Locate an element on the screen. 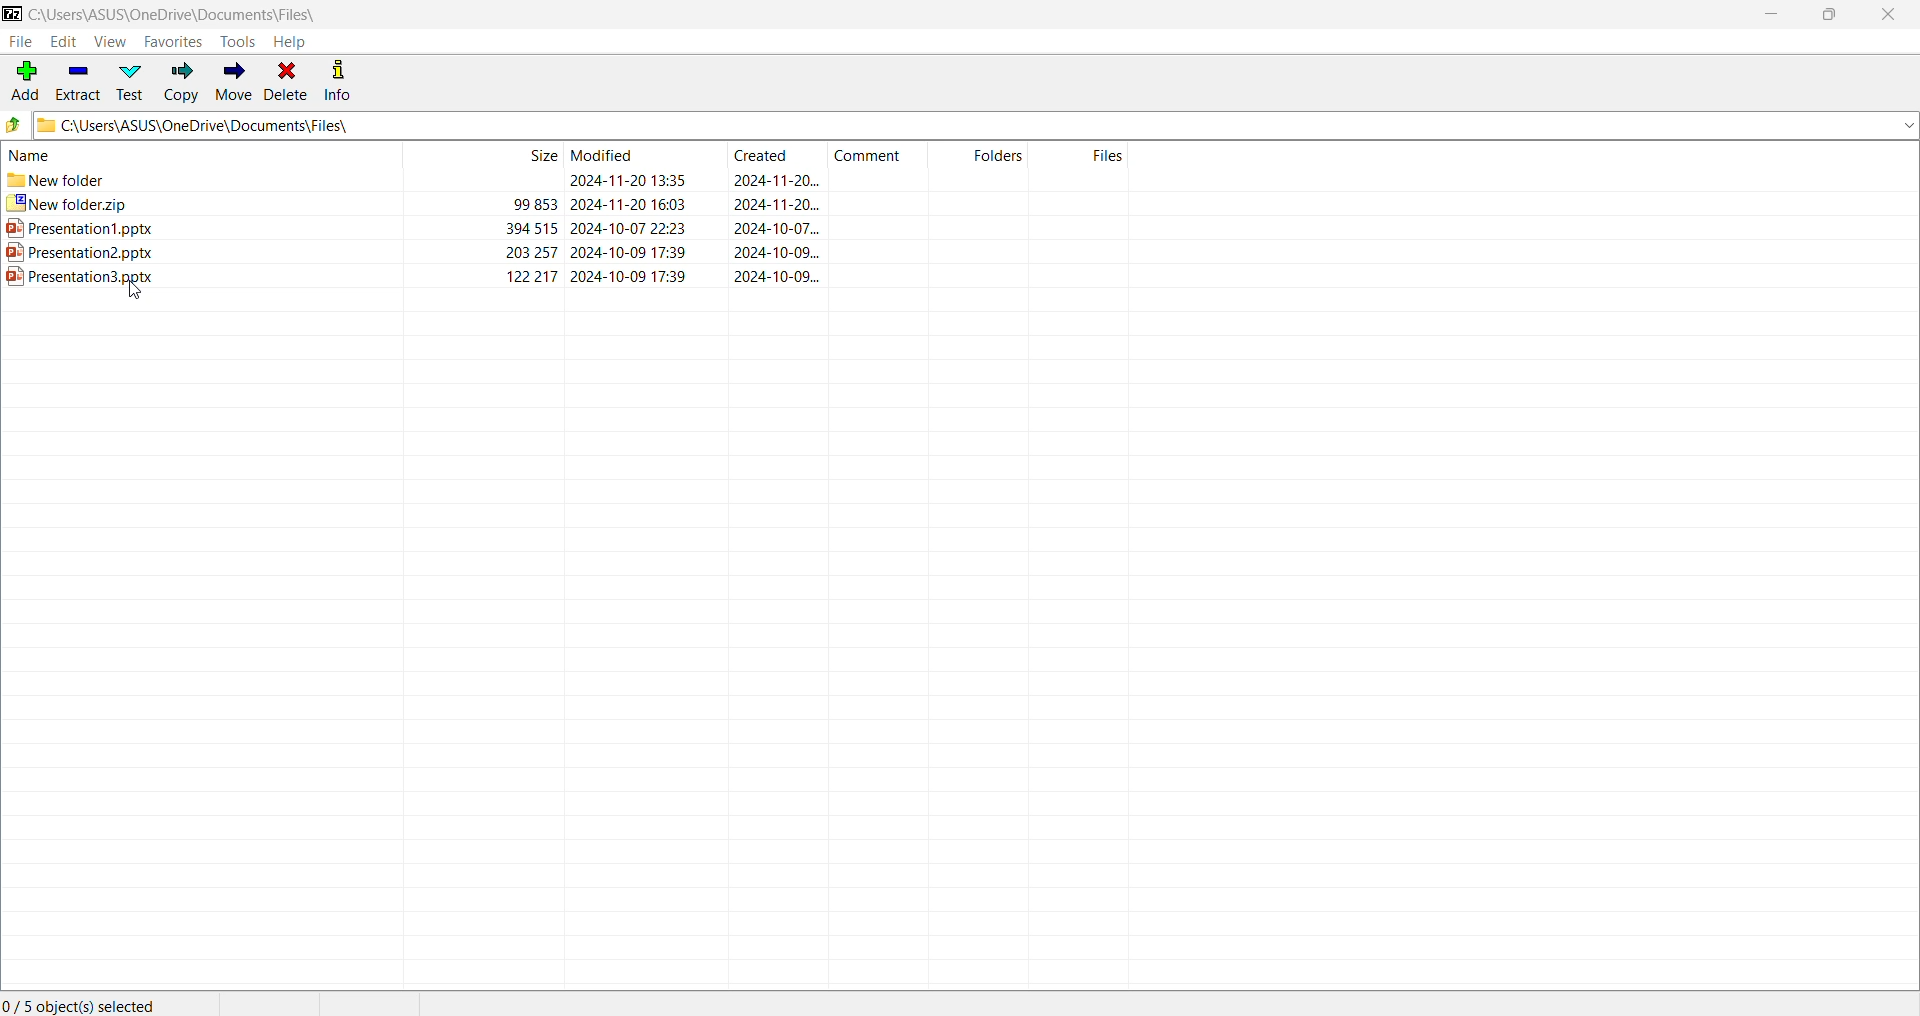 Image resolution: width=1920 pixels, height=1016 pixels. Move is located at coordinates (234, 83).